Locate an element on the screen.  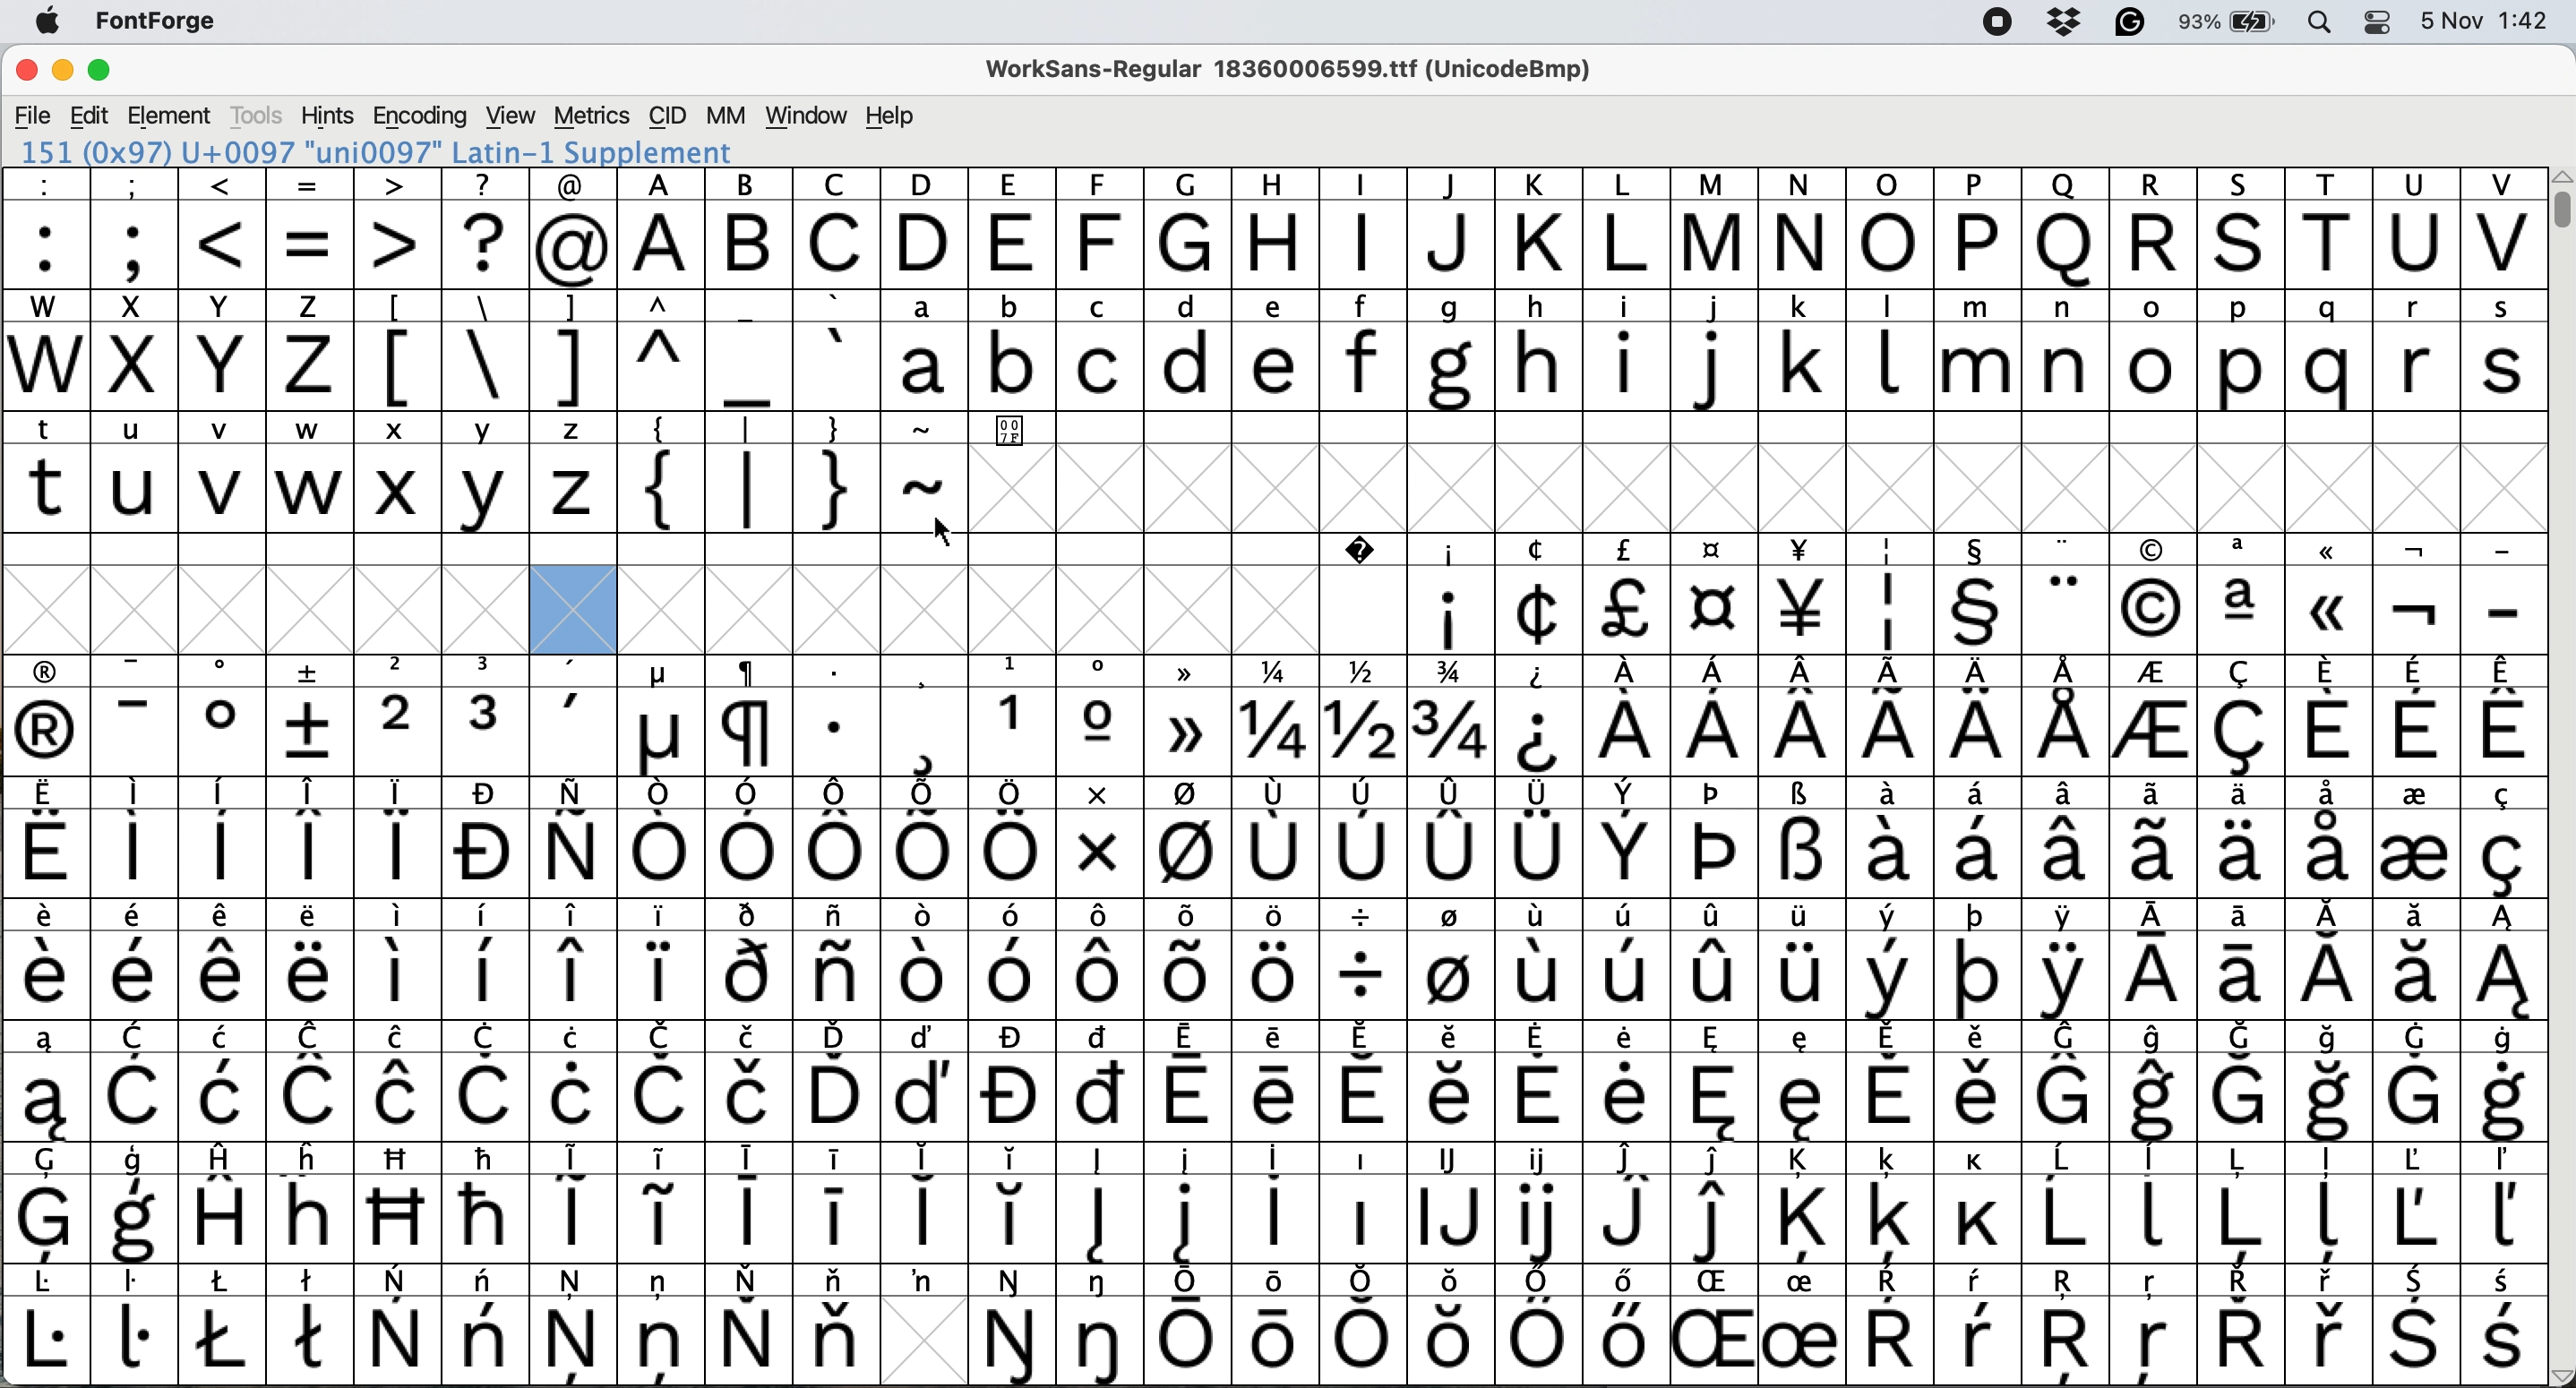
f is located at coordinates (1361, 352).